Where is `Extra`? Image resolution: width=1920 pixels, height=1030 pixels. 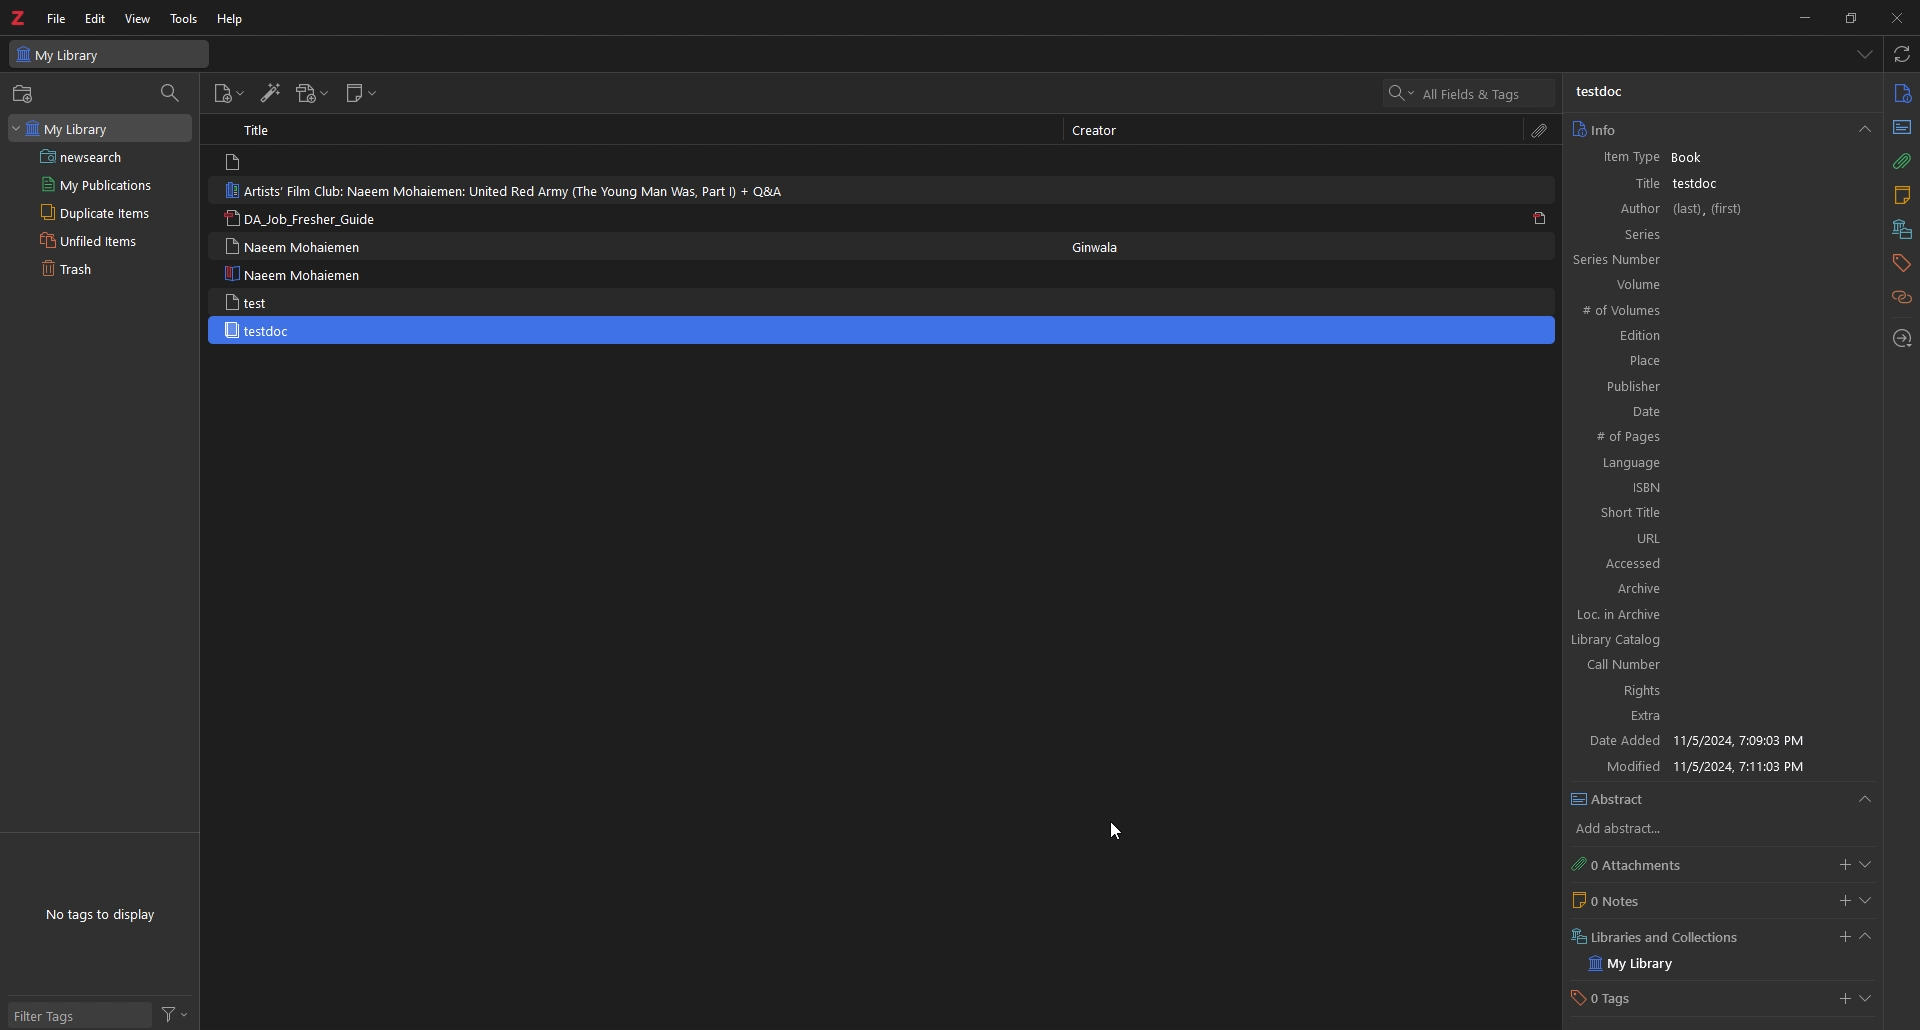
Extra is located at coordinates (1709, 718).